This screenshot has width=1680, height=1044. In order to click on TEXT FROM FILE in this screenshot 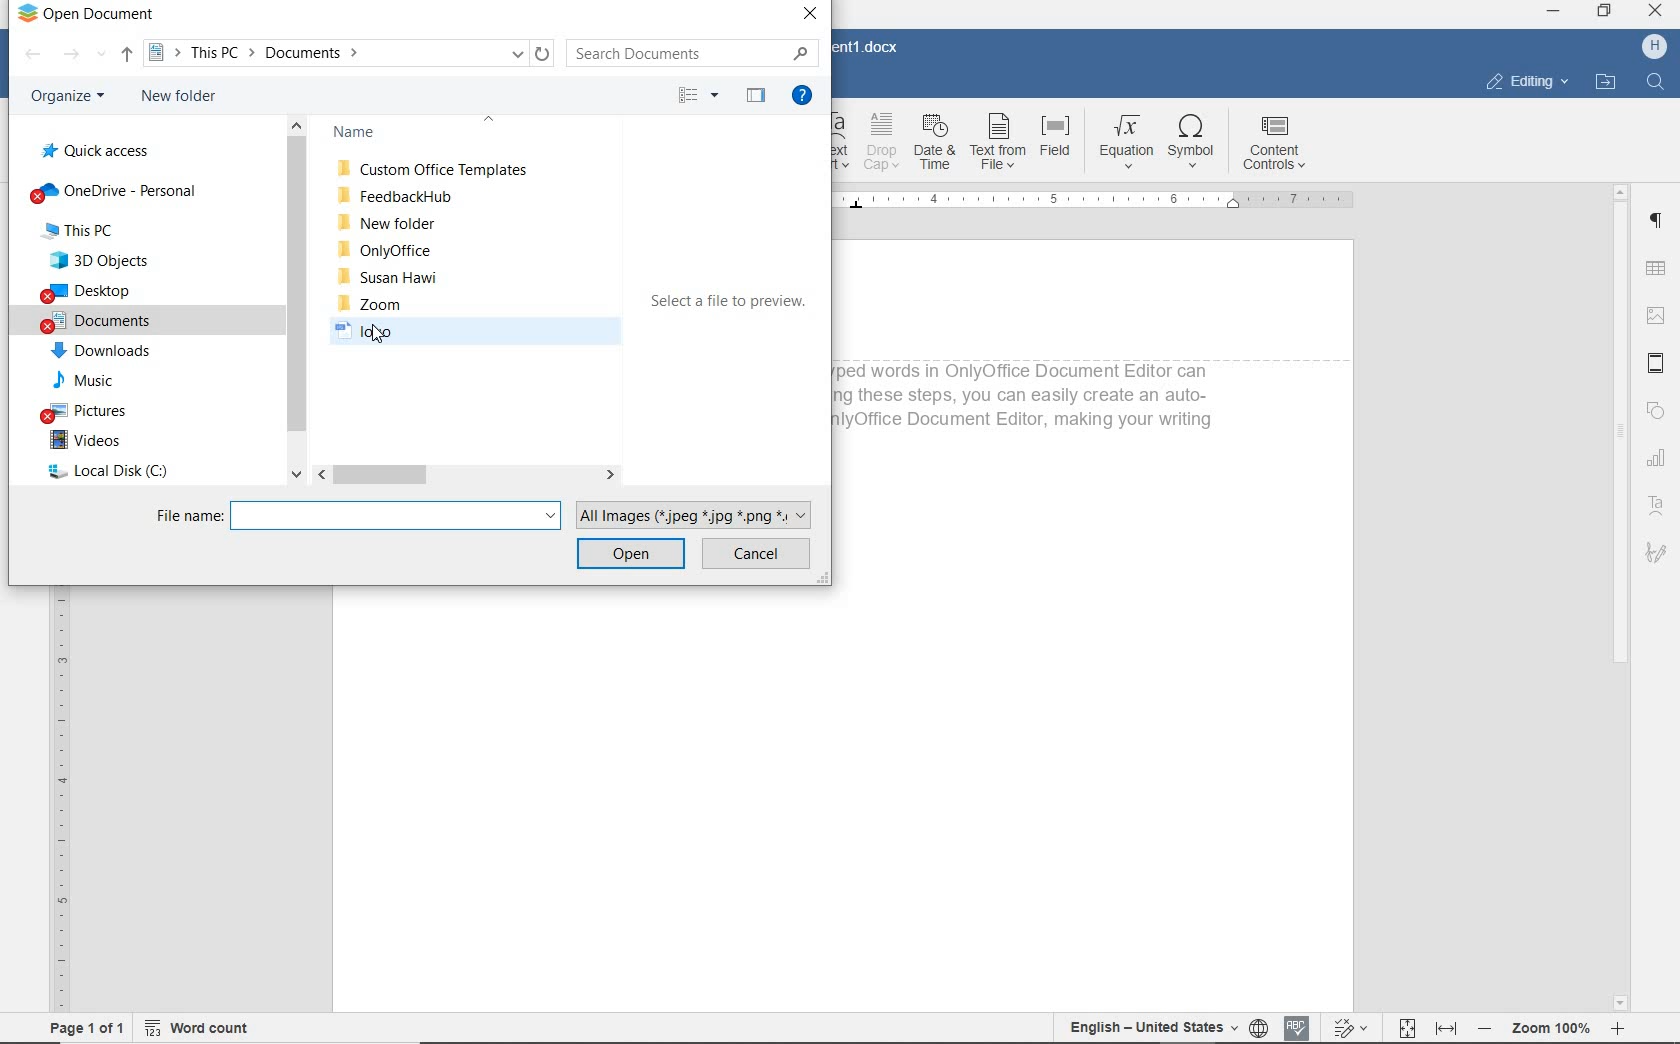, I will do `click(997, 145)`.